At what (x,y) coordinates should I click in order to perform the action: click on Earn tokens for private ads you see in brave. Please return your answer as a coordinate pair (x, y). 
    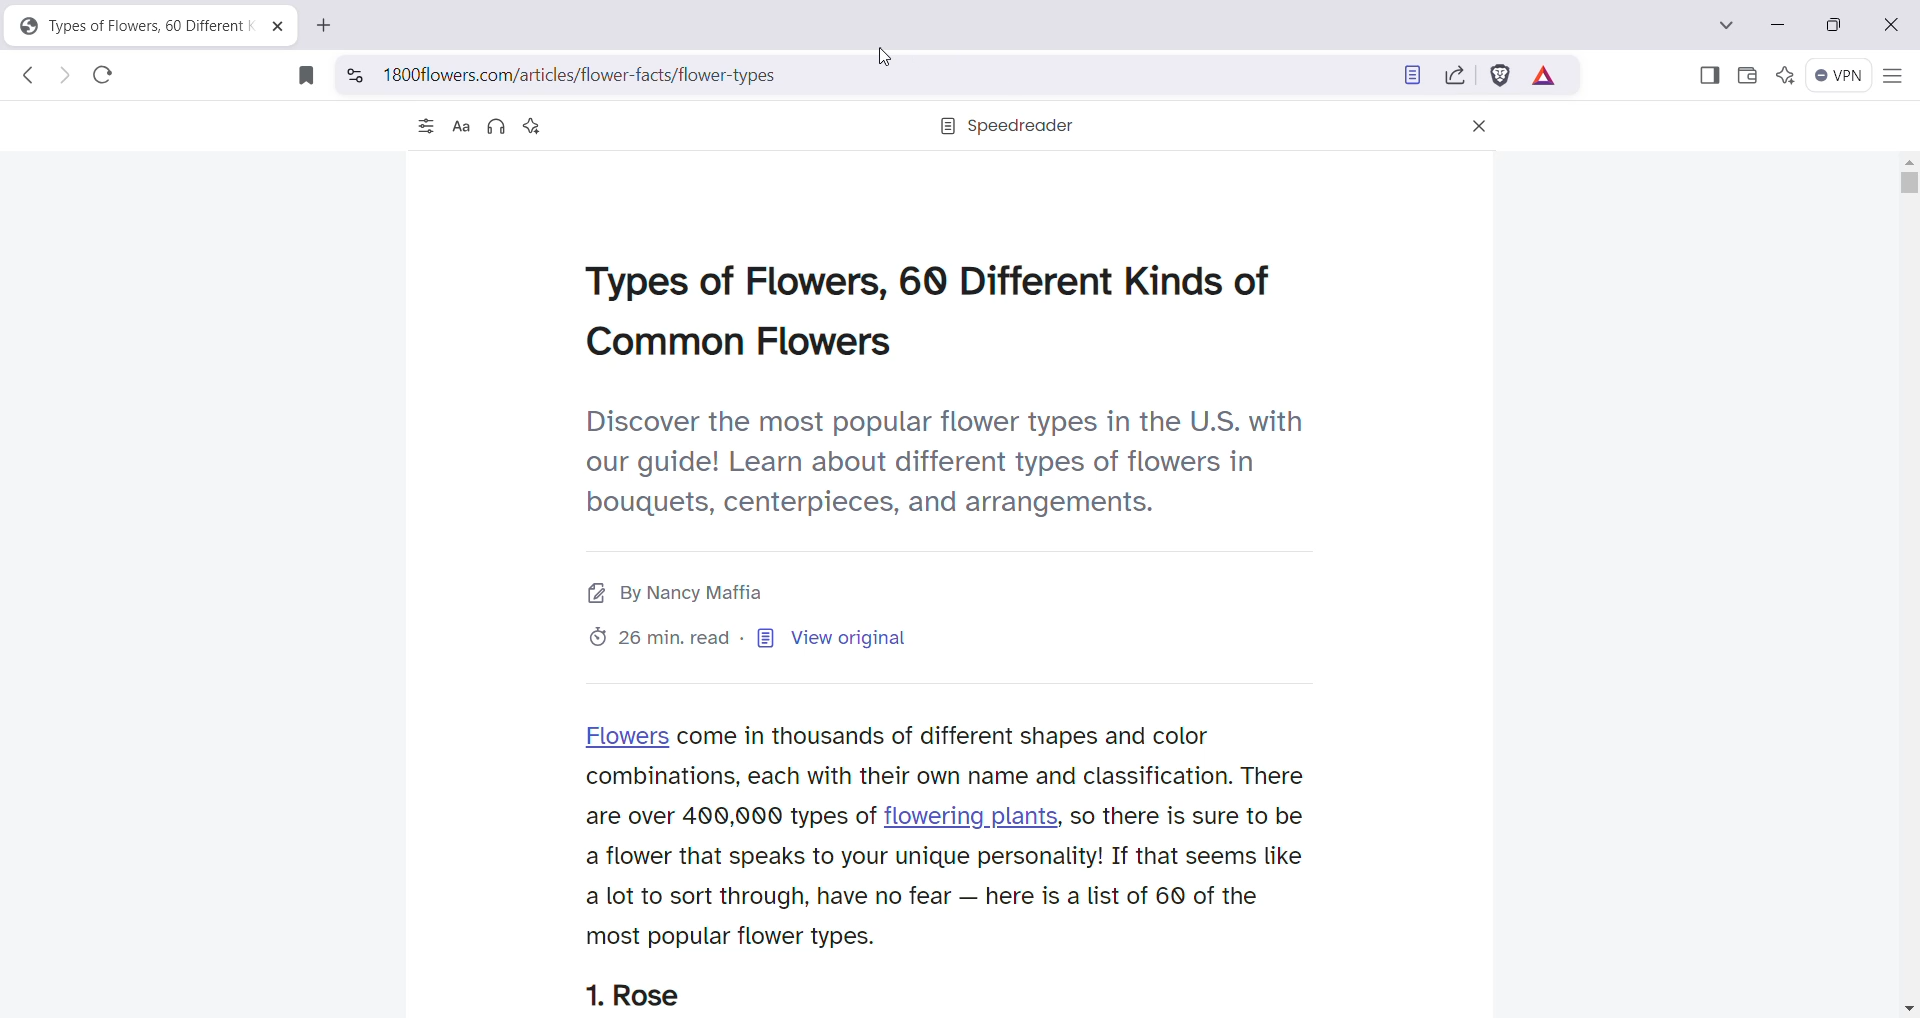
    Looking at the image, I should click on (1545, 76).